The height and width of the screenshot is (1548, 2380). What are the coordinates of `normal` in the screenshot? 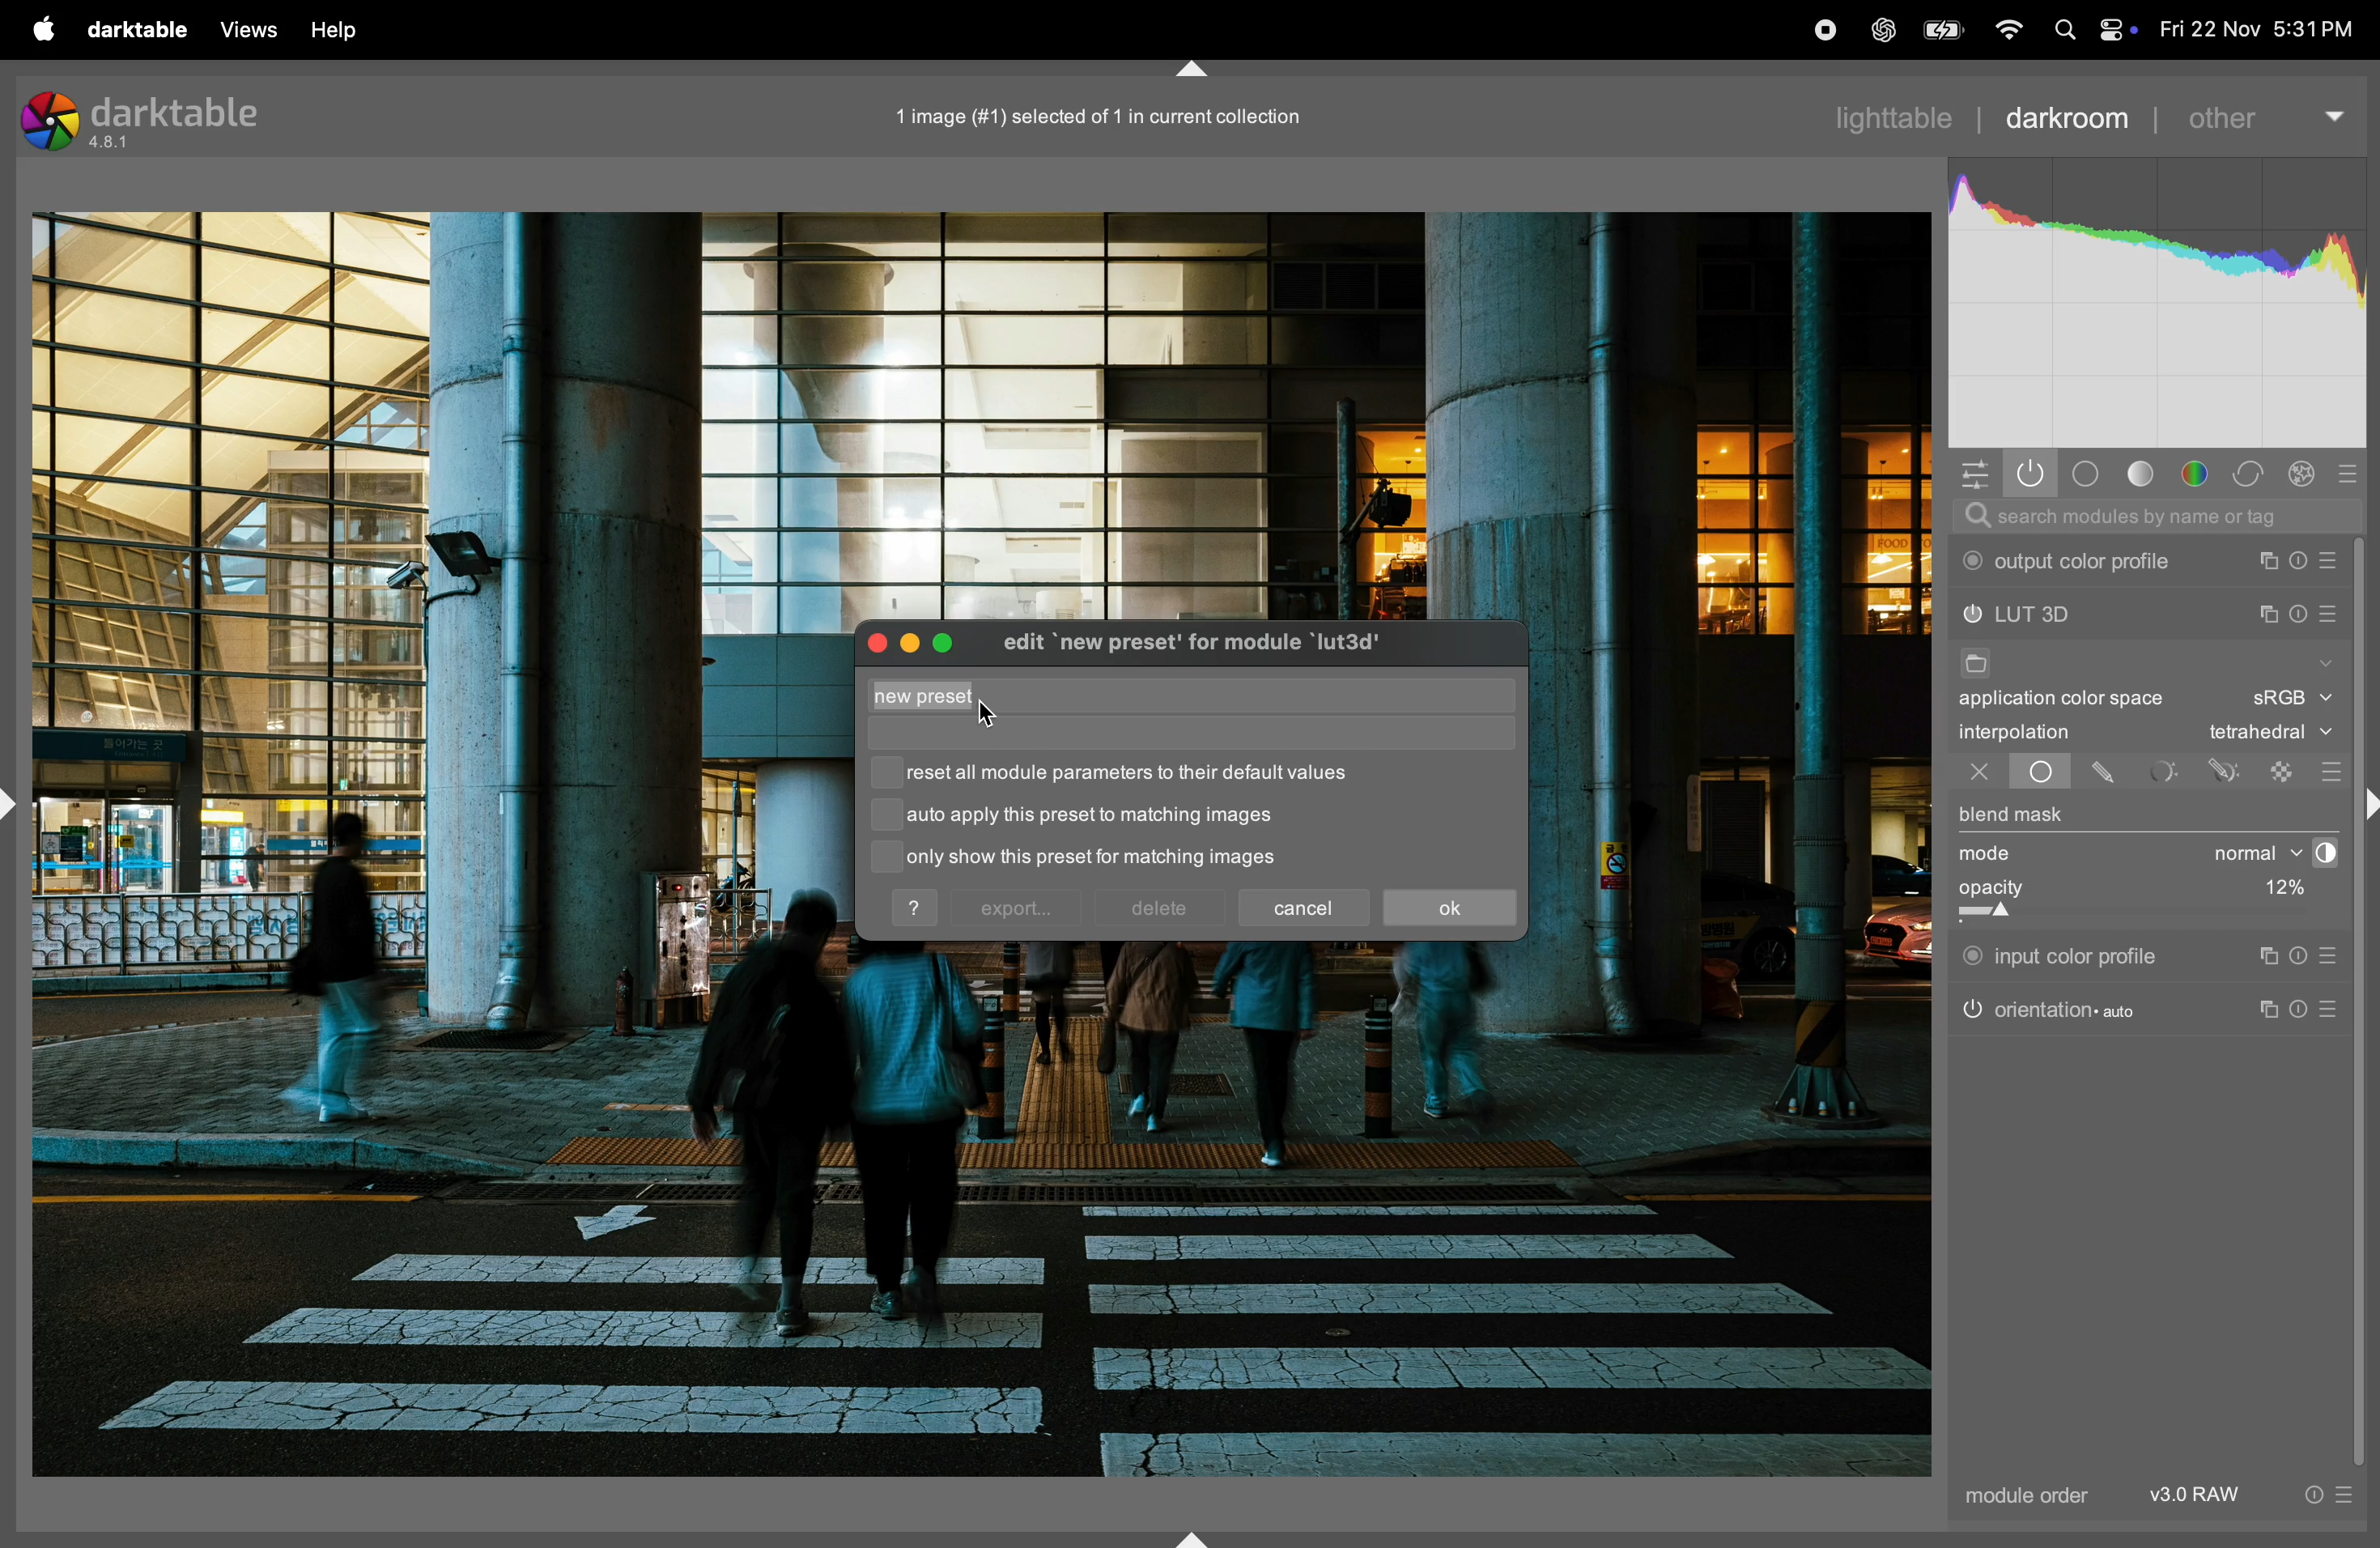 It's located at (2239, 853).